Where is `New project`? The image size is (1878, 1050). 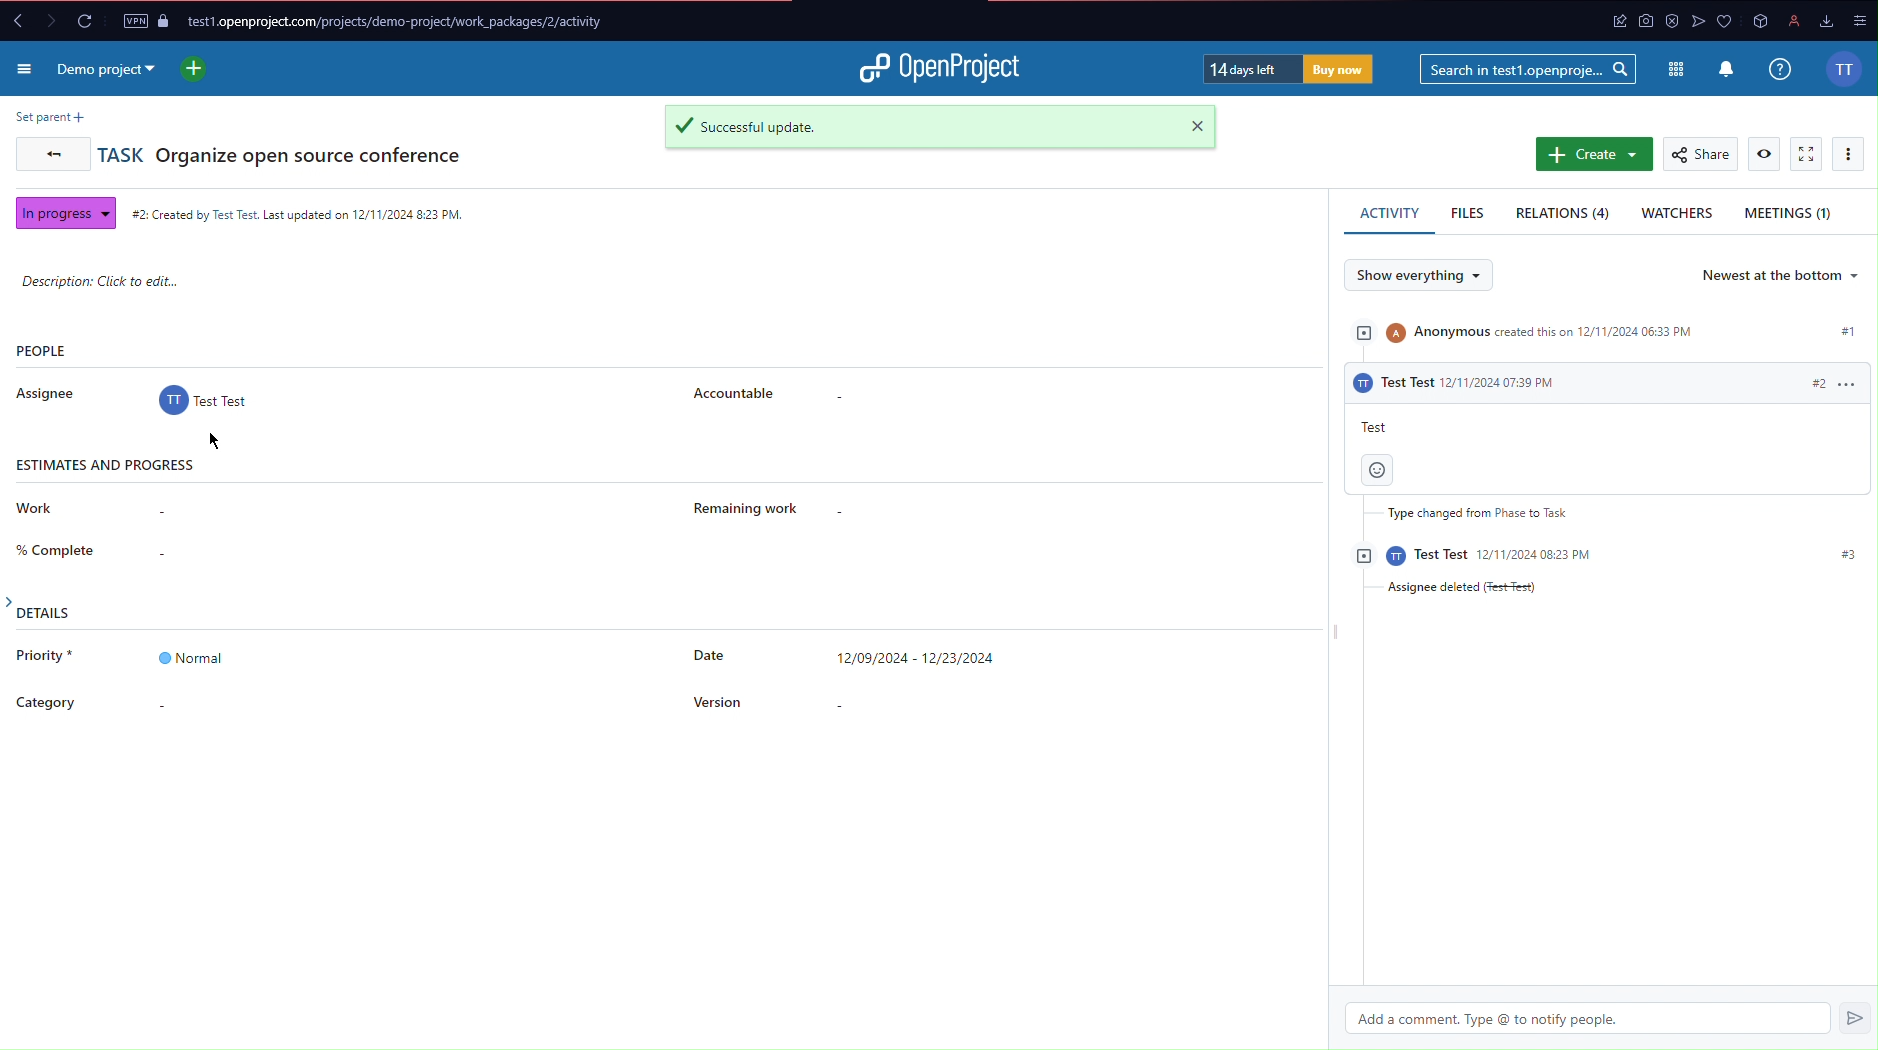
New project is located at coordinates (197, 68).